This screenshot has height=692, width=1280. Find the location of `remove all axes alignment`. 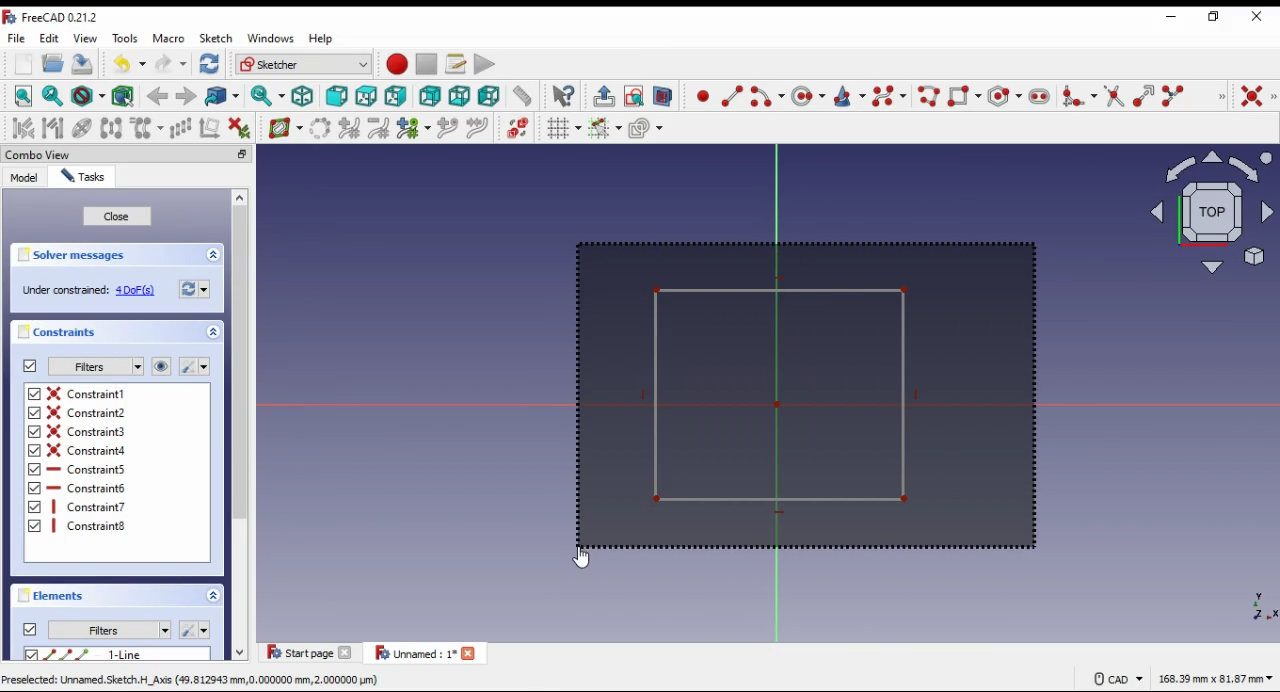

remove all axes alignment is located at coordinates (210, 127).